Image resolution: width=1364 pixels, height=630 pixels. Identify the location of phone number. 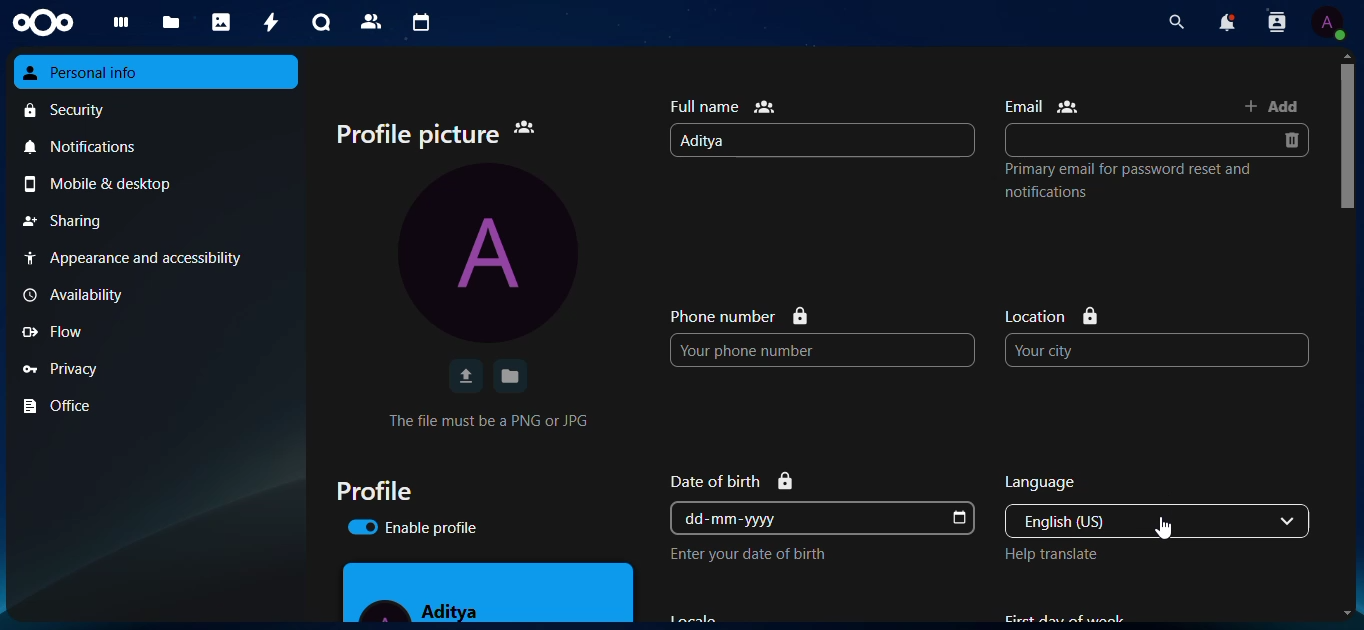
(739, 315).